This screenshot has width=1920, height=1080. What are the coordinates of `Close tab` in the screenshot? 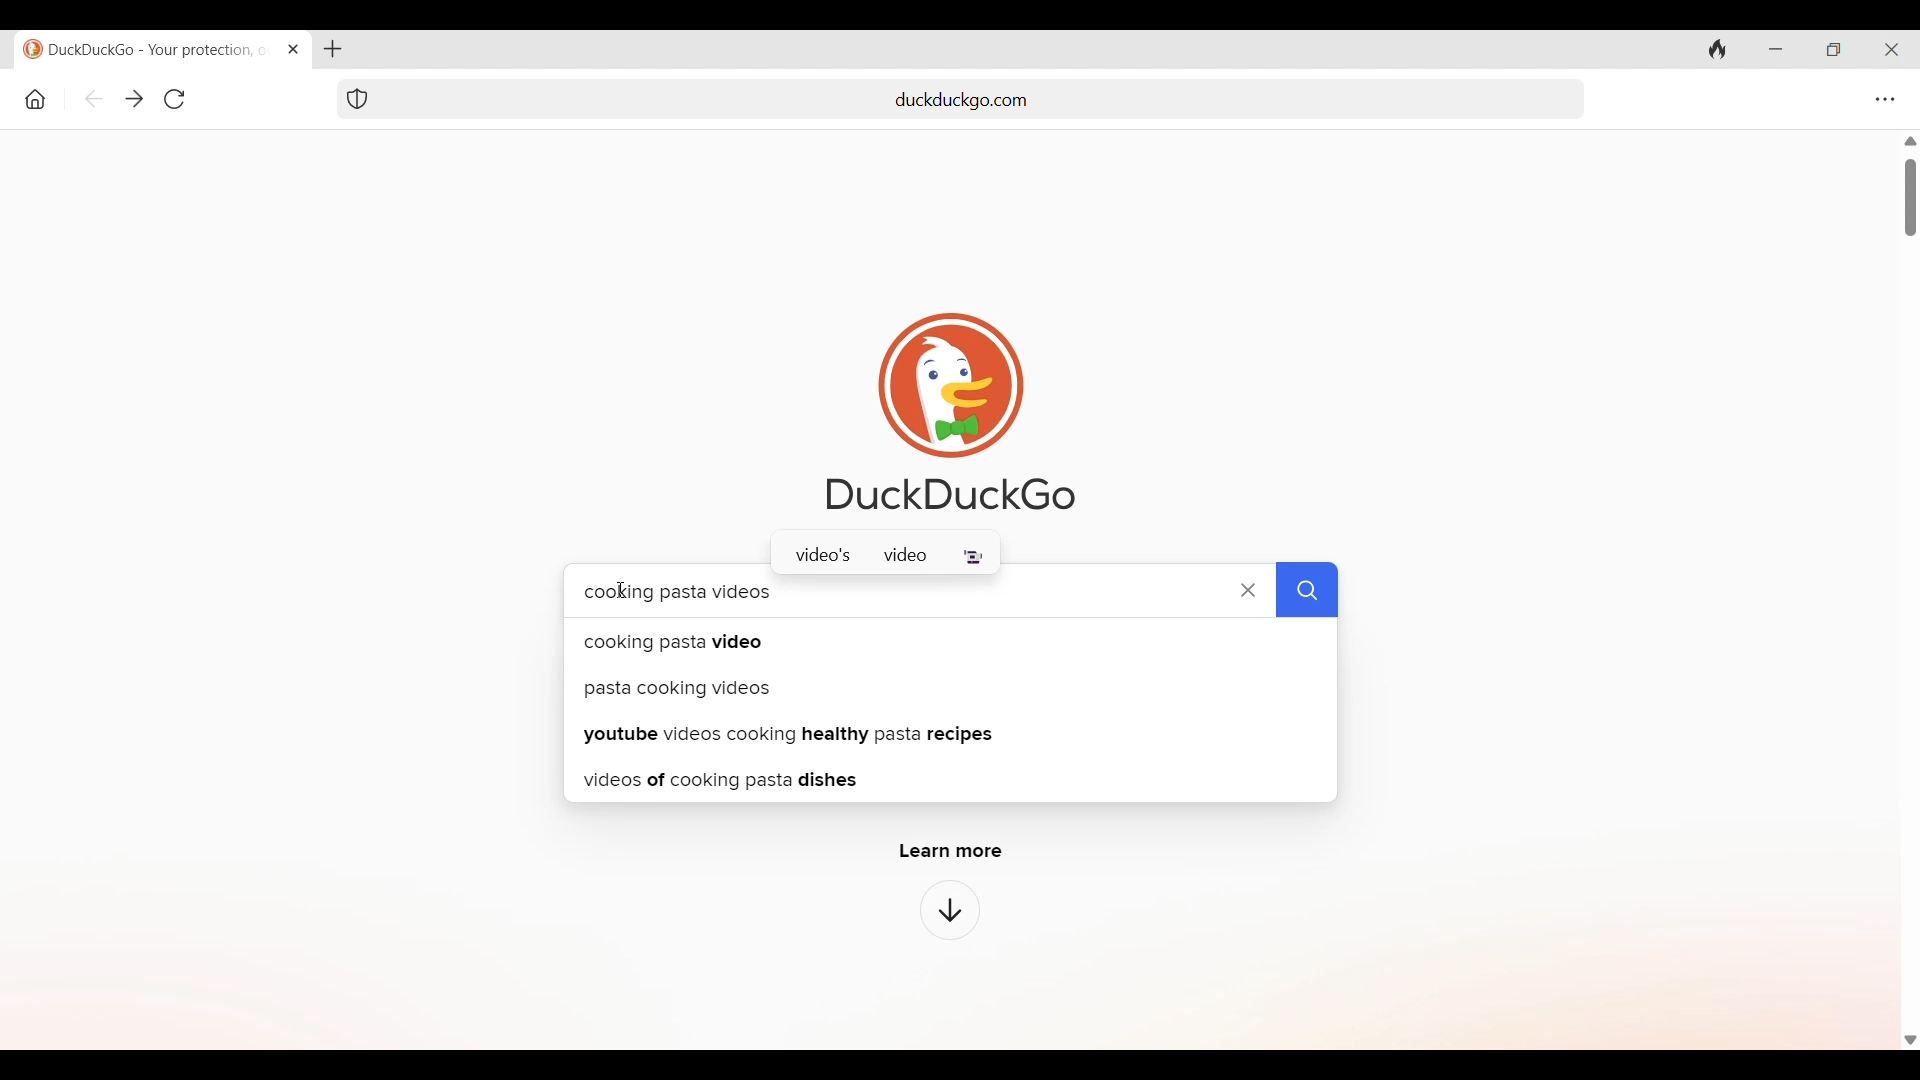 It's located at (292, 48).